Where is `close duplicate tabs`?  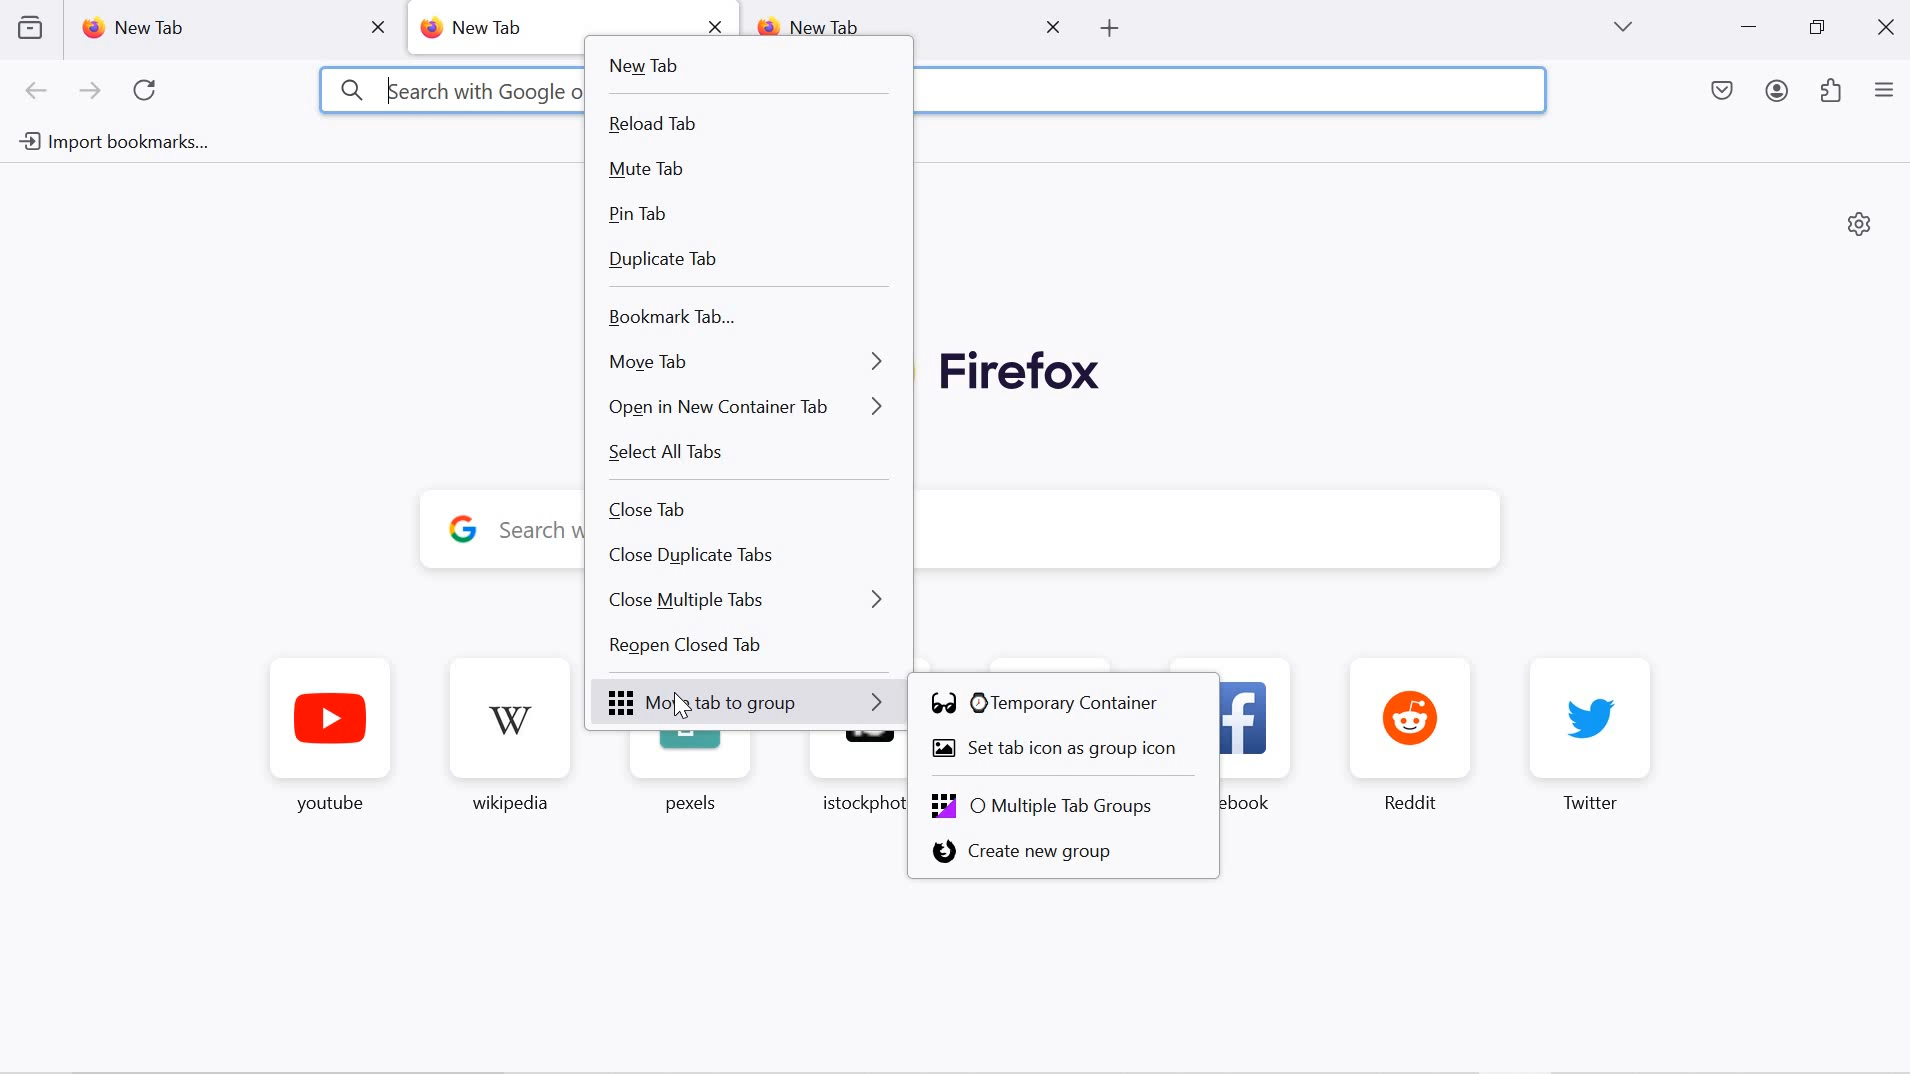
close duplicate tabs is located at coordinates (751, 560).